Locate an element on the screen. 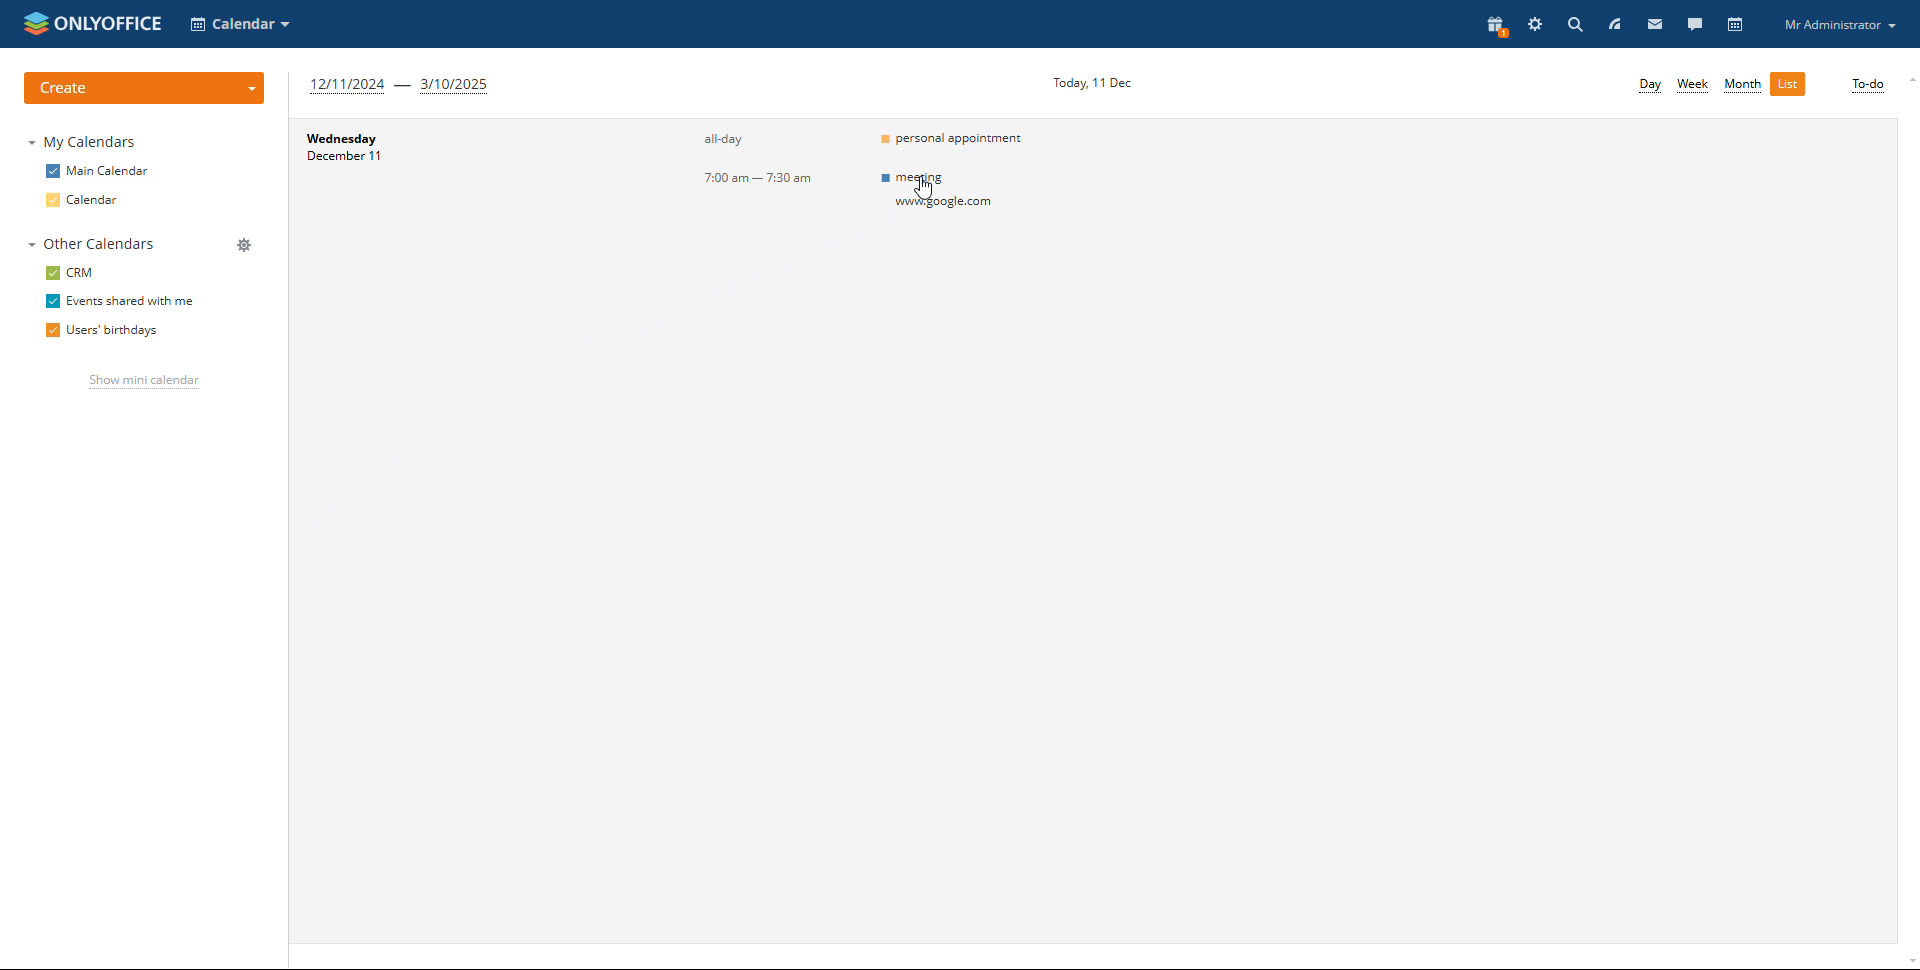 The image size is (1920, 970). next three months is located at coordinates (402, 86).